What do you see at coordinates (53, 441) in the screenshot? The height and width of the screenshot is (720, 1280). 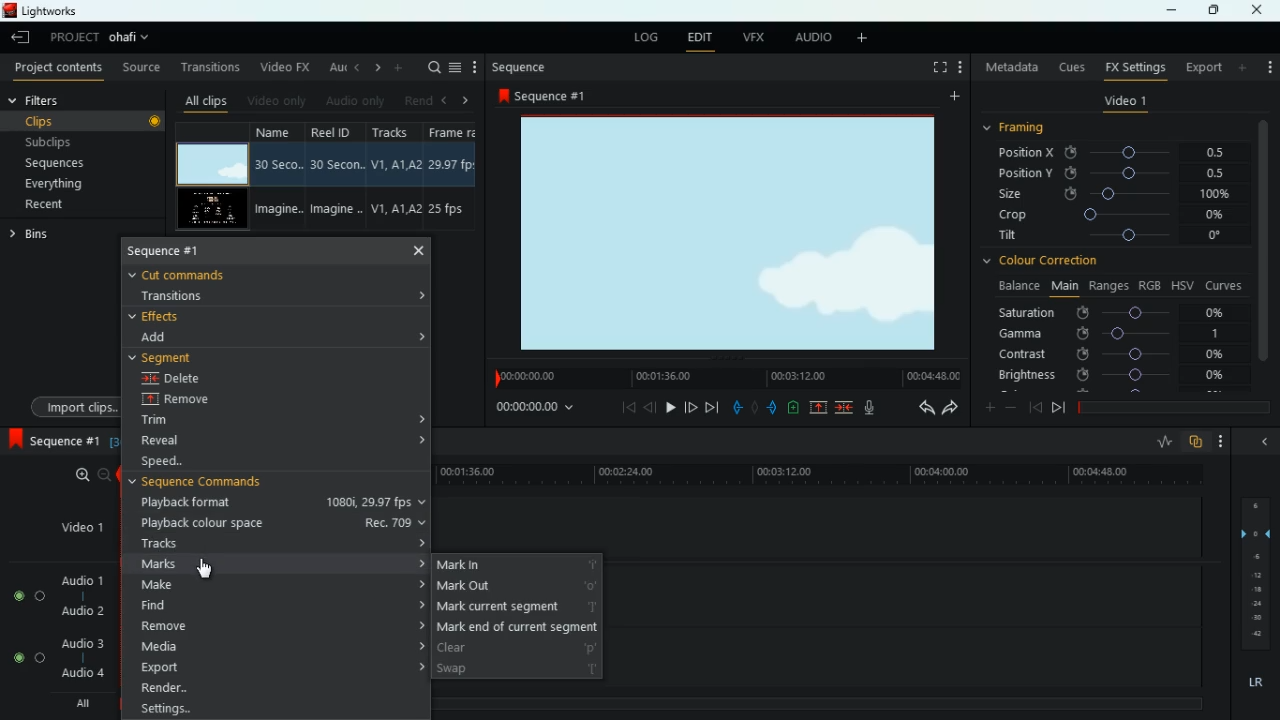 I see `sequence 1` at bounding box center [53, 441].